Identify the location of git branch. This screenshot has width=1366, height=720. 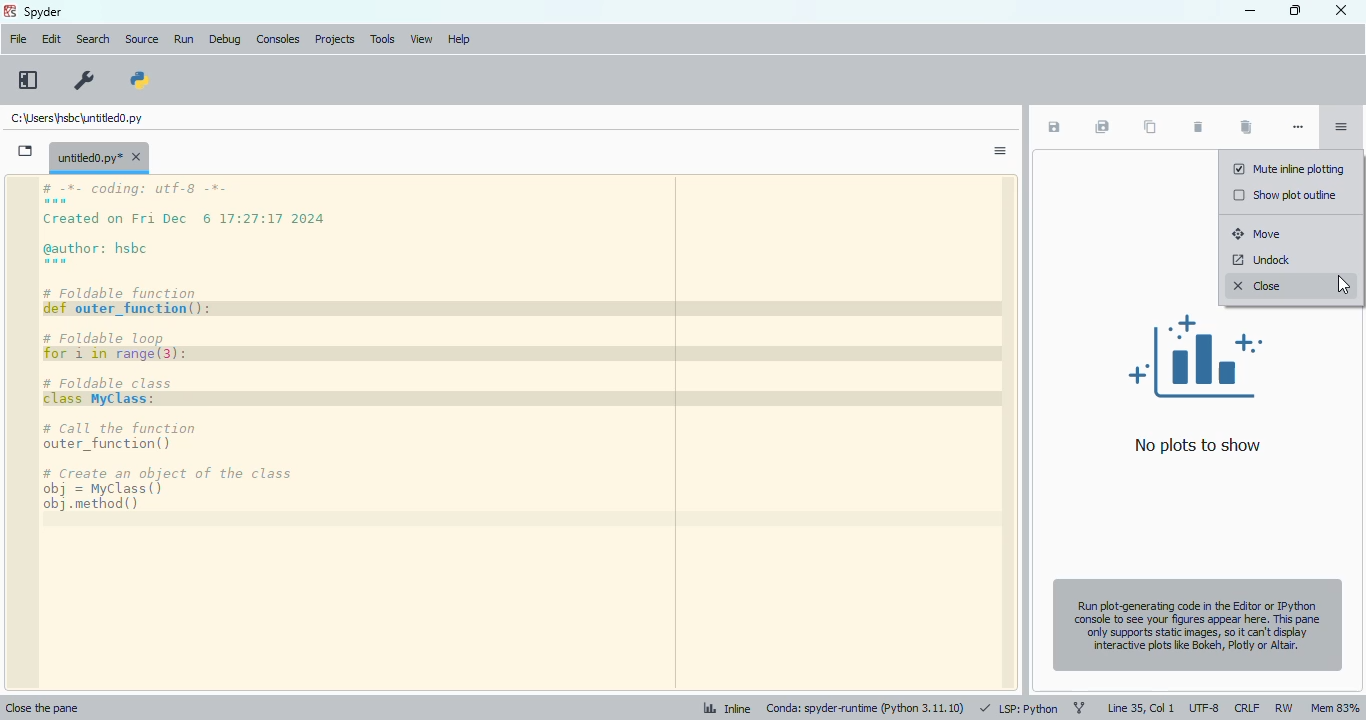
(1080, 705).